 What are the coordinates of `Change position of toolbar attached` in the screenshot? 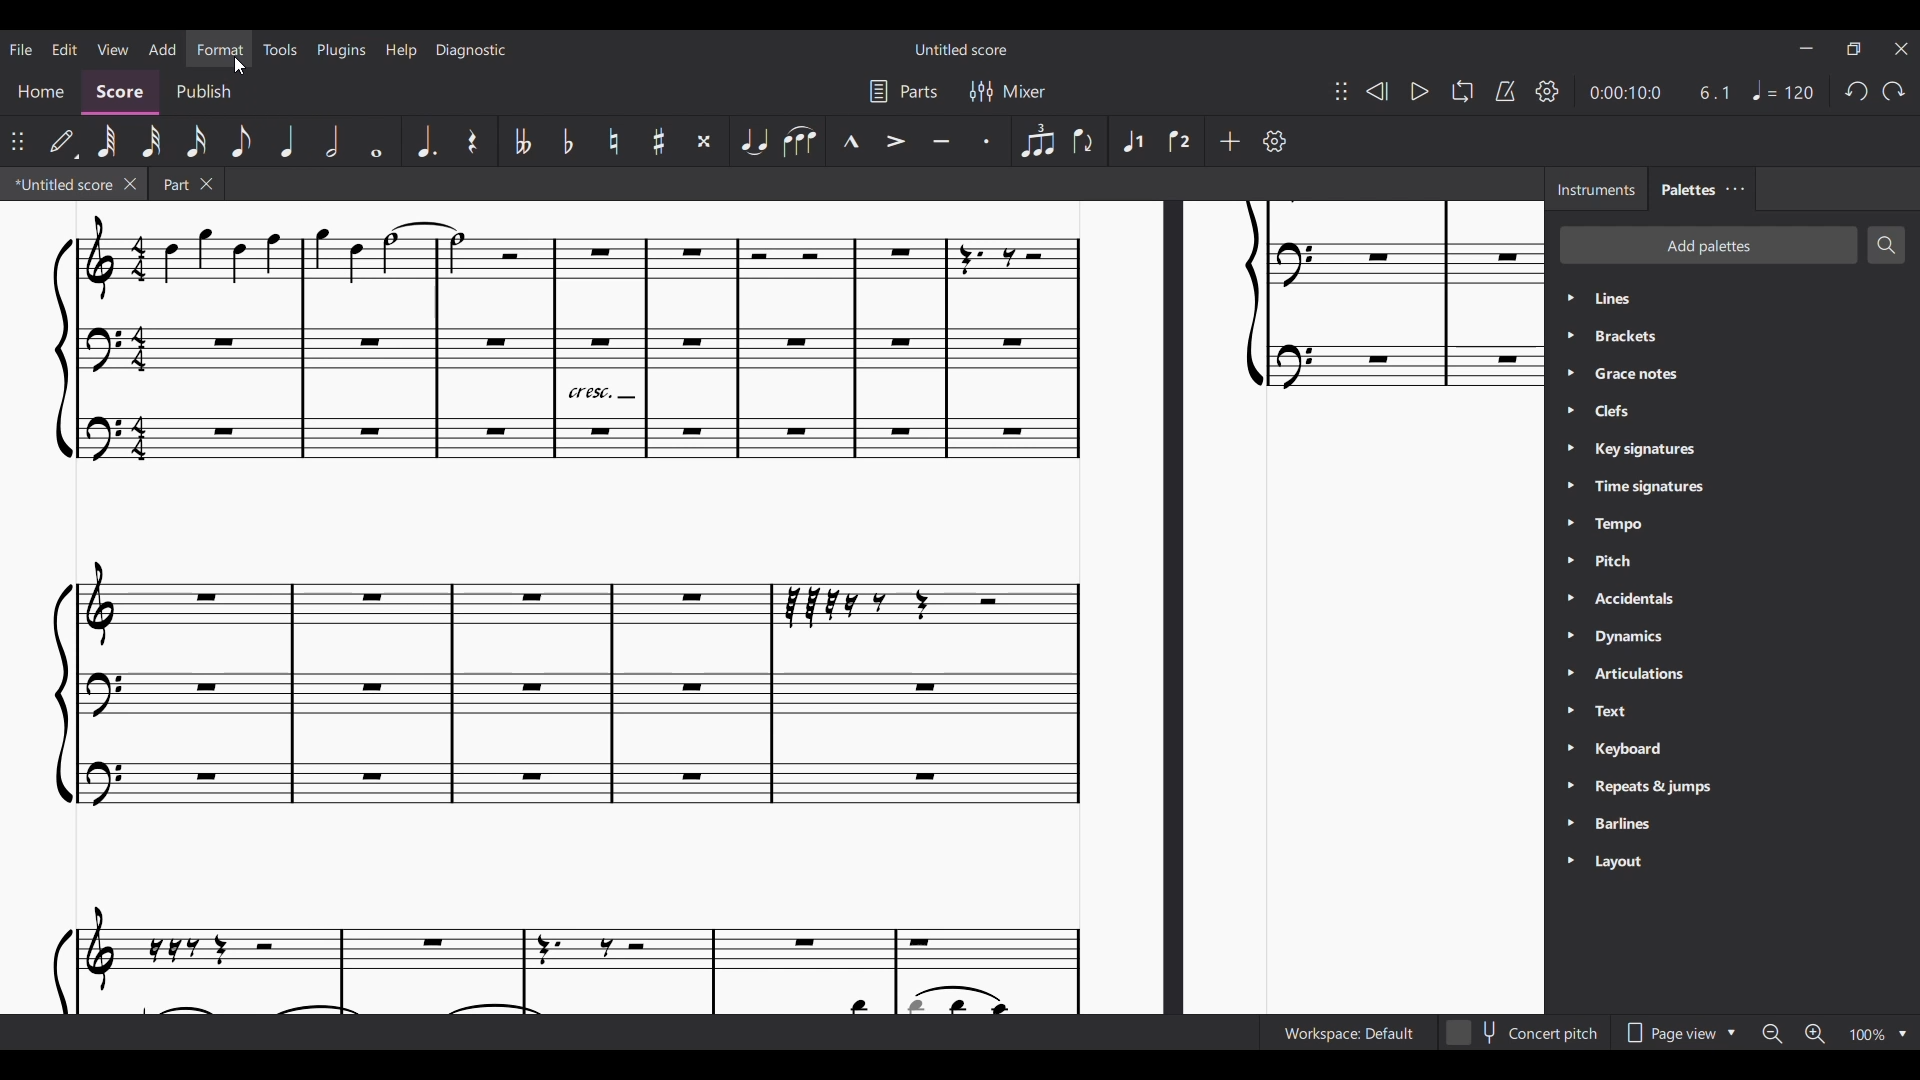 It's located at (1341, 91).